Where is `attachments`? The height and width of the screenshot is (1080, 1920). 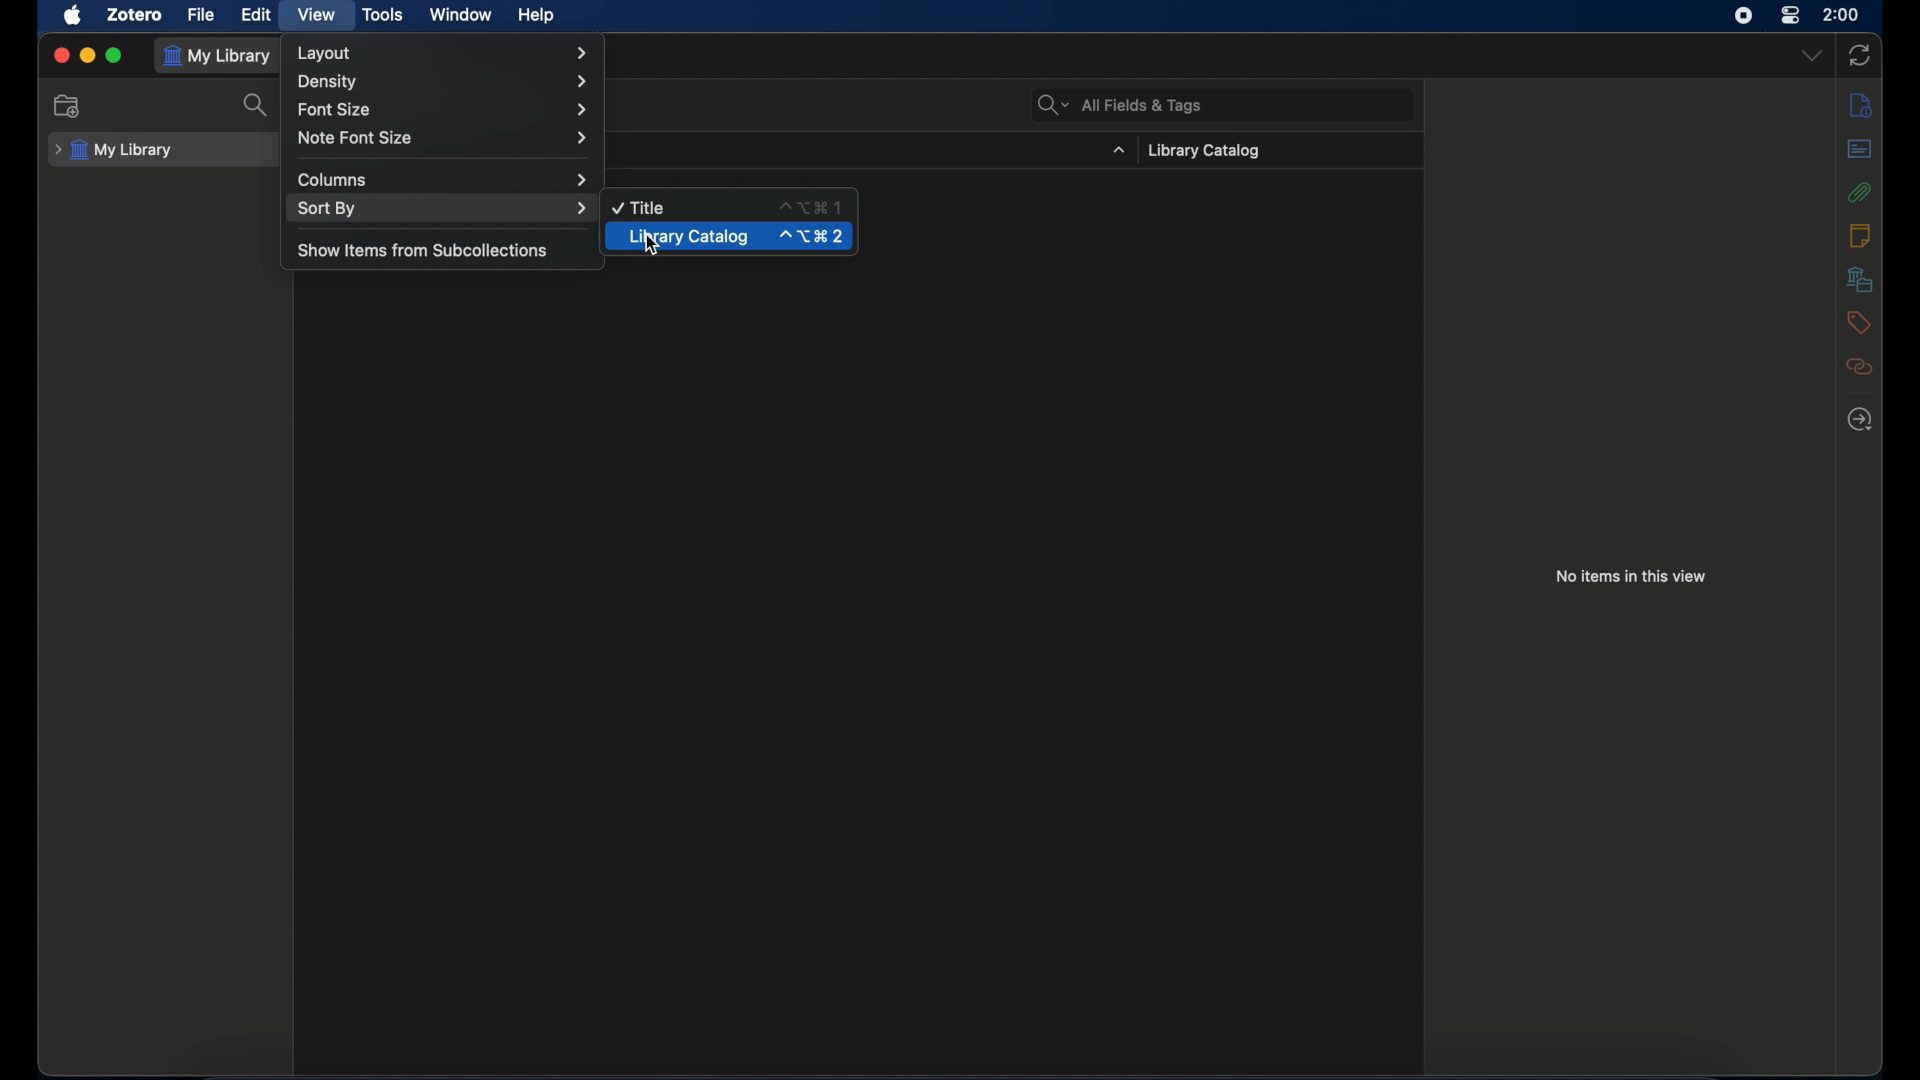
attachments is located at coordinates (1862, 192).